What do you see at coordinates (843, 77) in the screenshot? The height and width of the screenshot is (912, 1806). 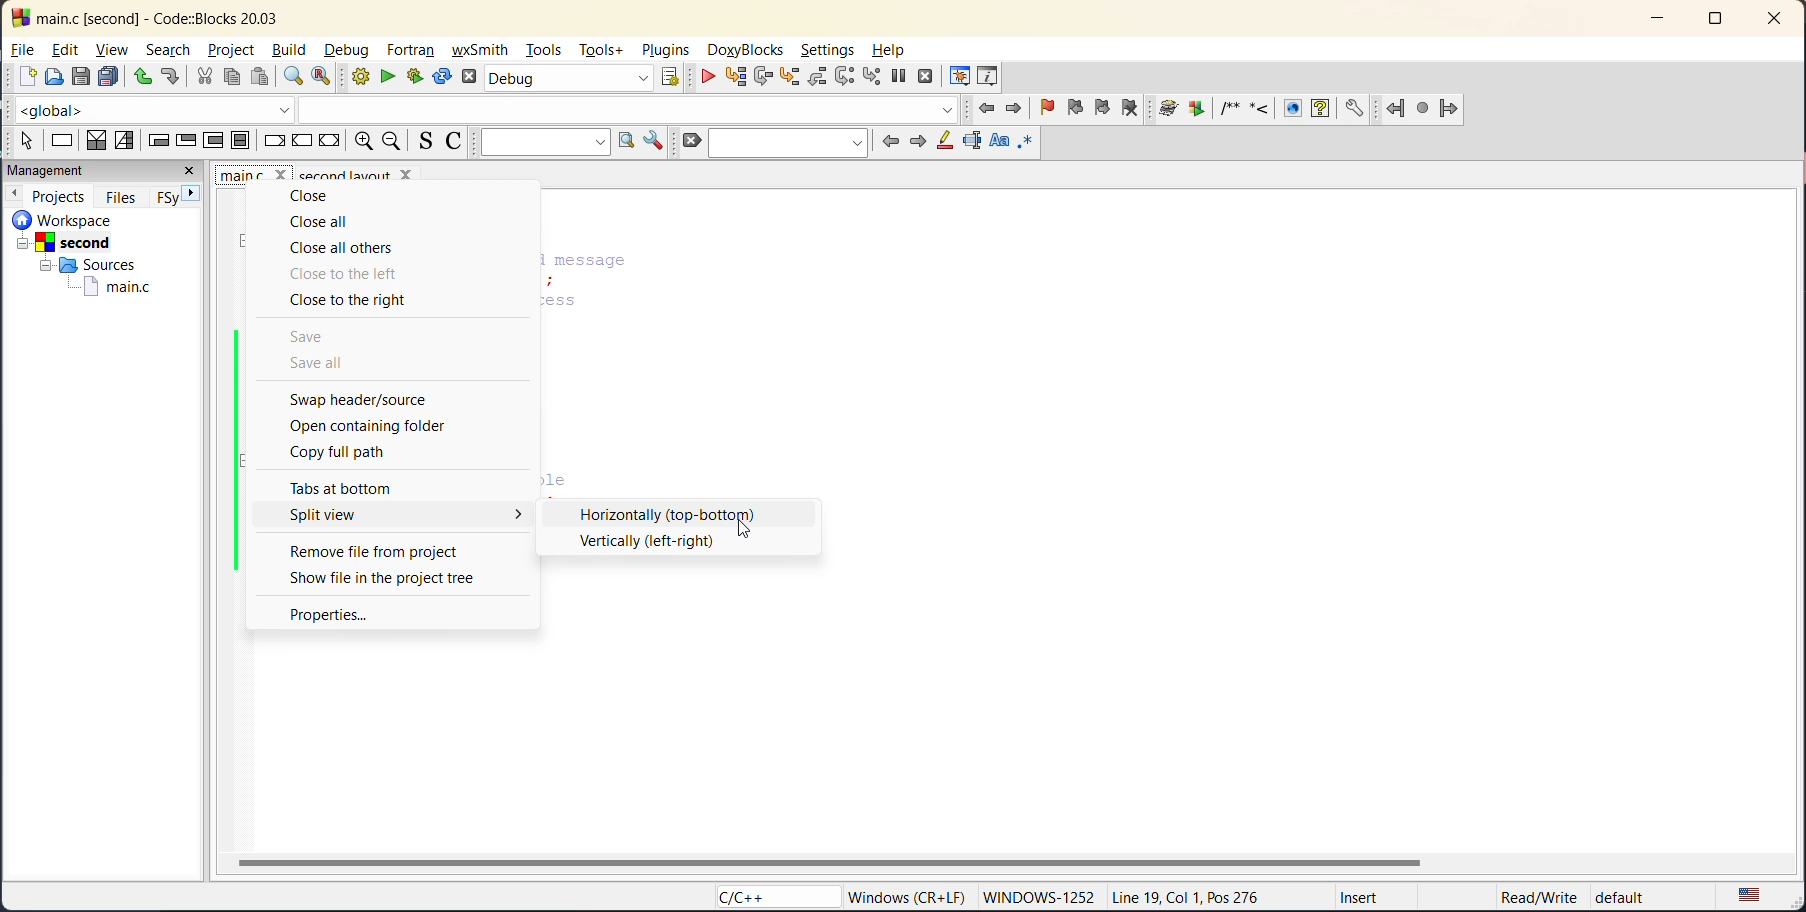 I see `next instruction` at bounding box center [843, 77].